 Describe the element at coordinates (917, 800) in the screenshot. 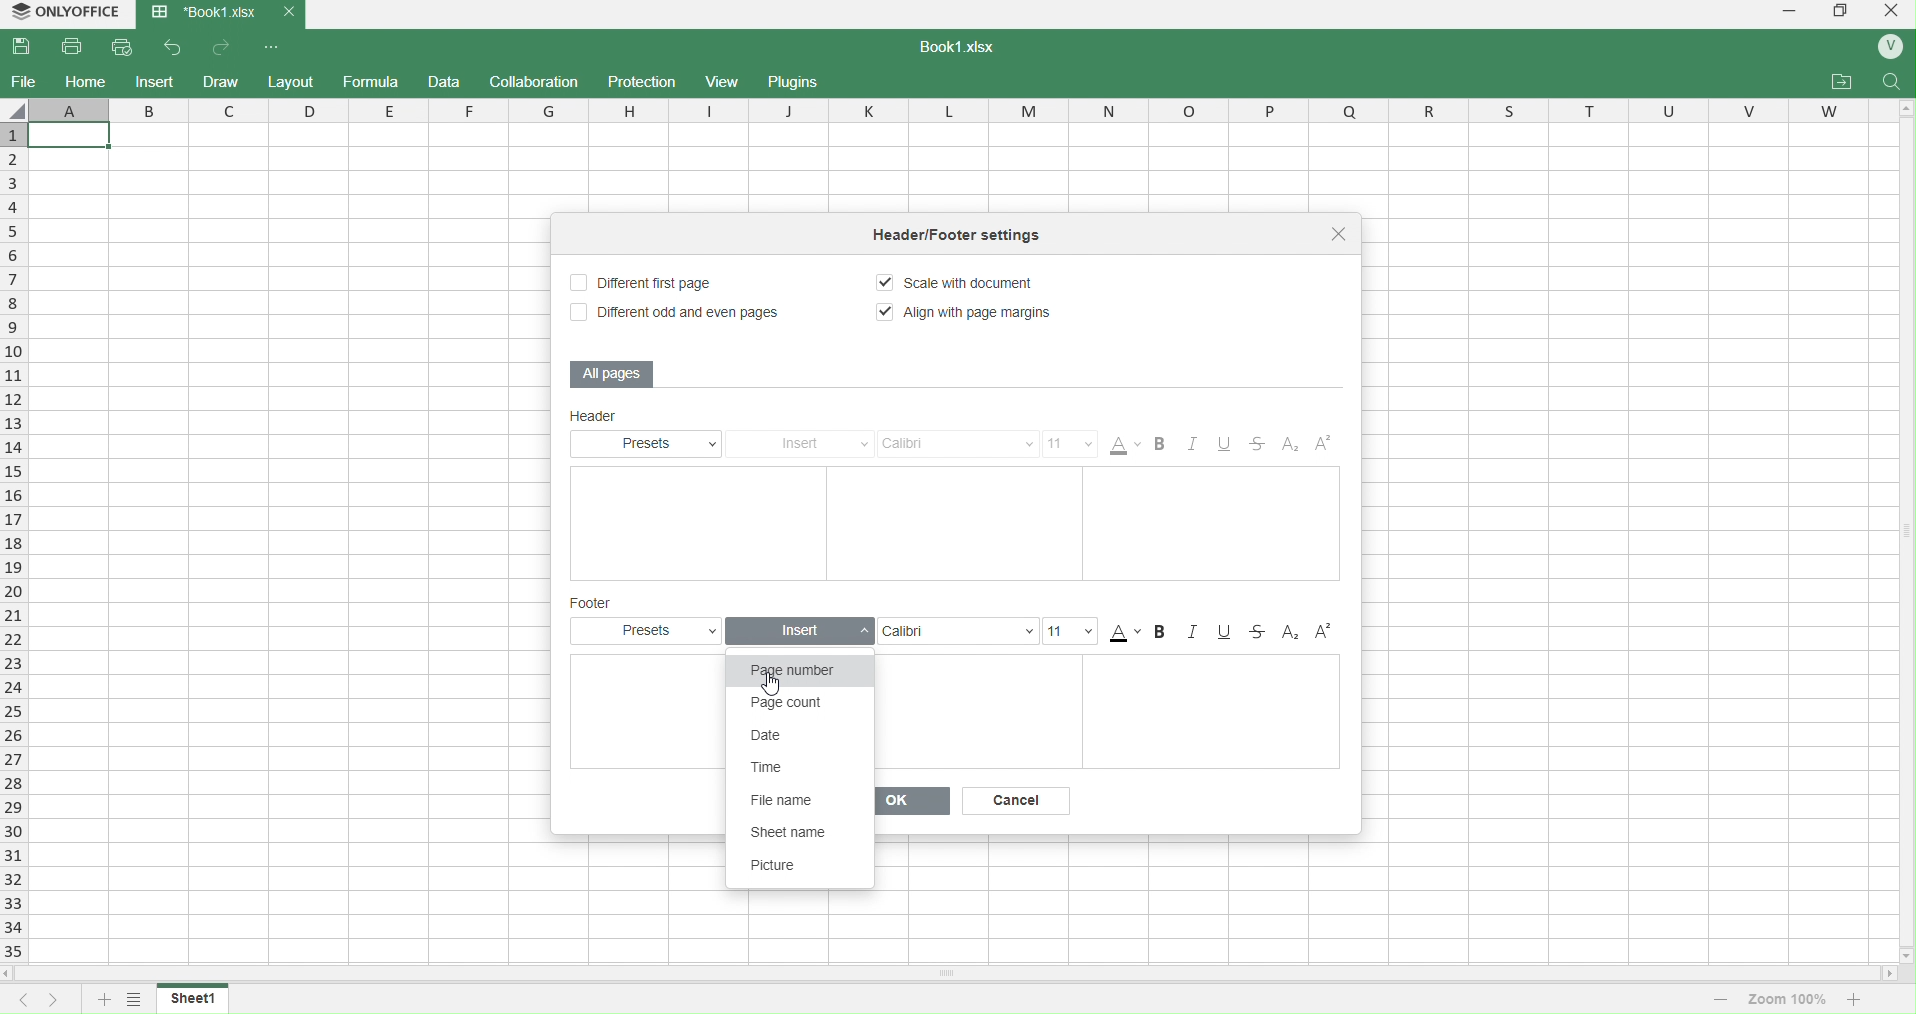

I see `Ok` at that location.